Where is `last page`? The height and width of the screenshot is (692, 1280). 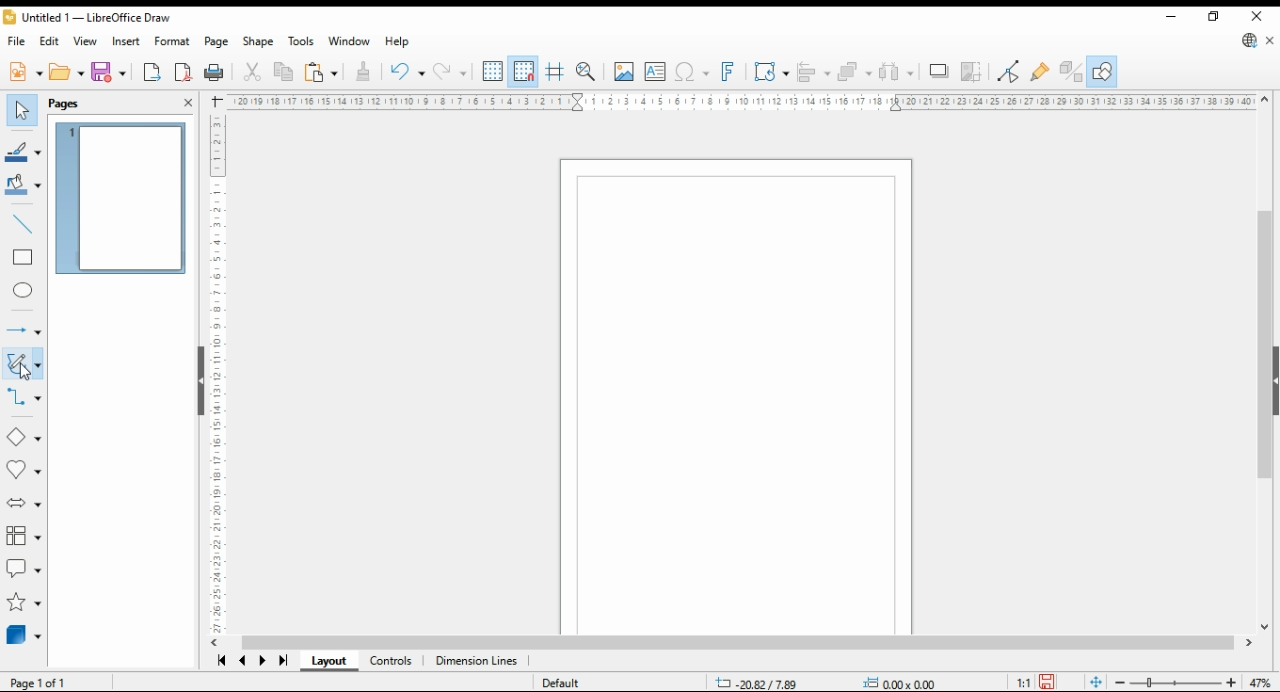 last page is located at coordinates (284, 661).